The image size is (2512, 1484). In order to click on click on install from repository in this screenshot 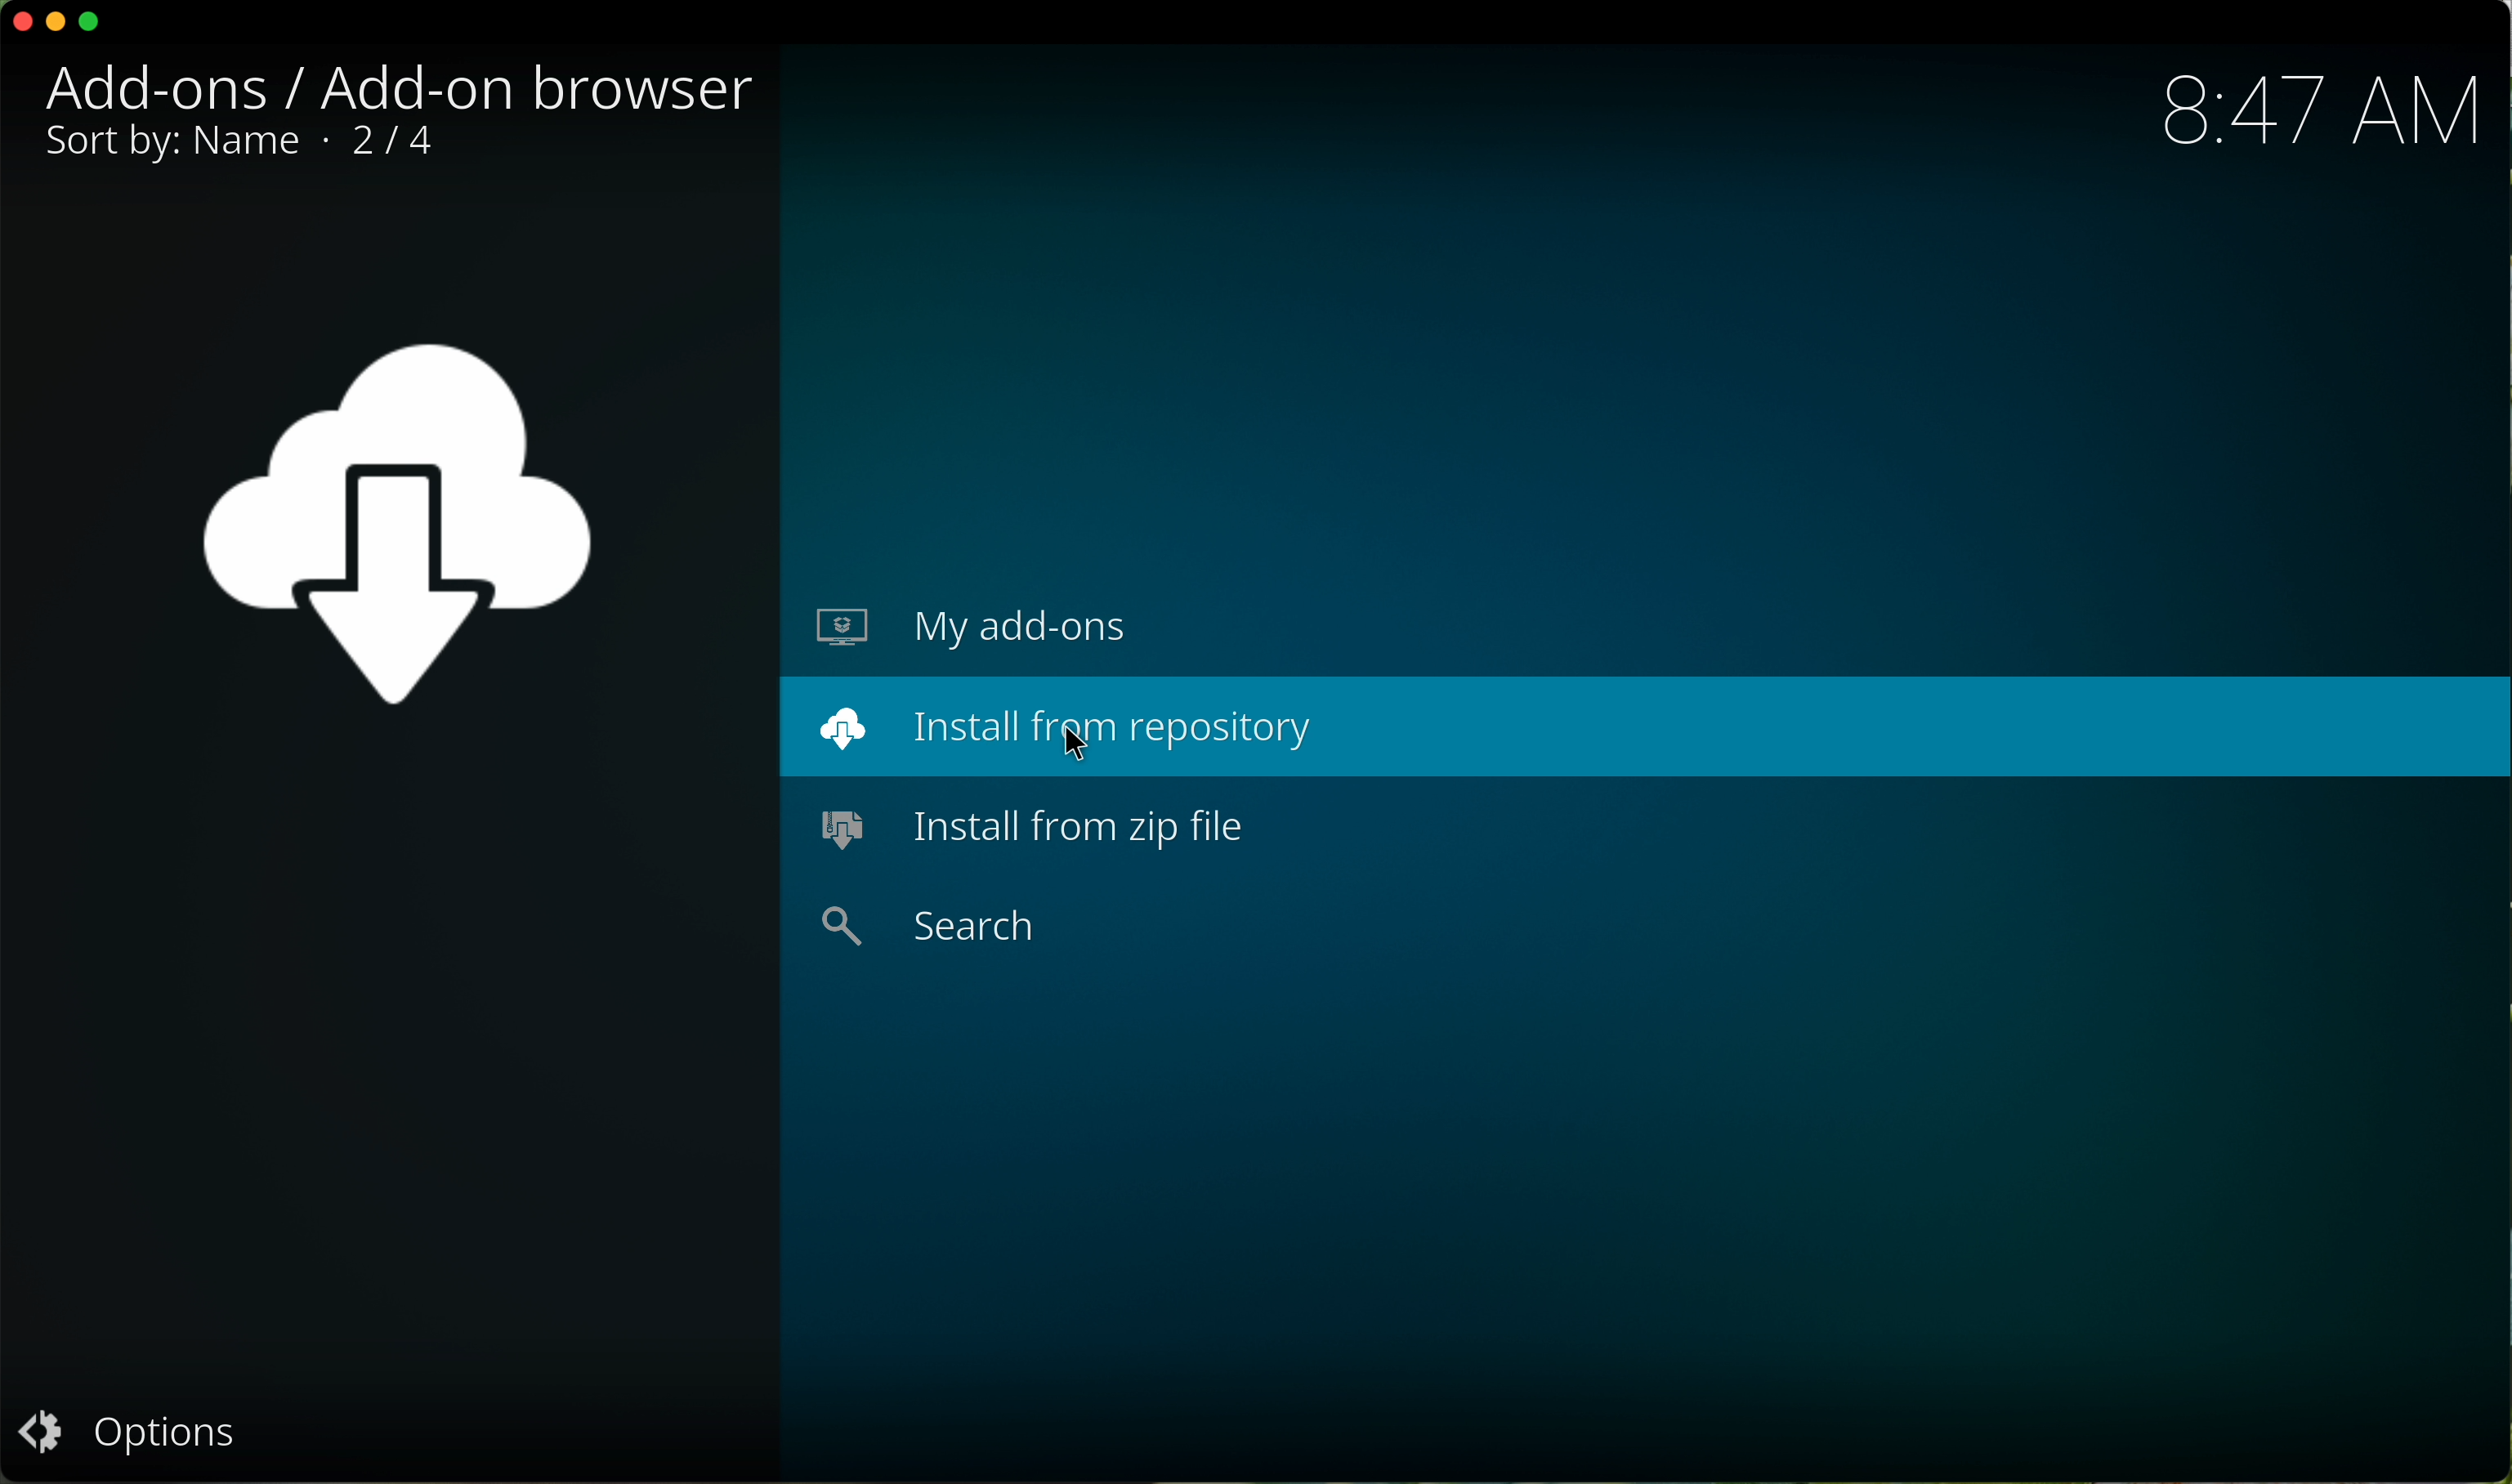, I will do `click(1645, 725)`.